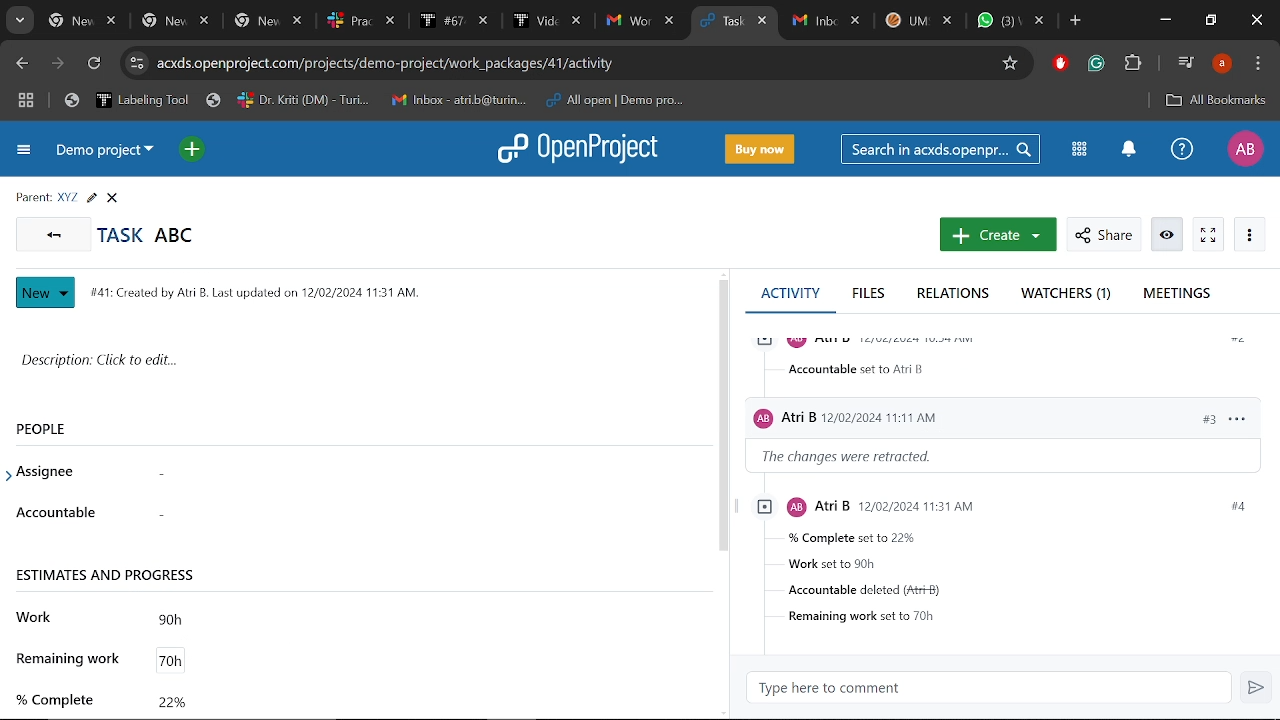 This screenshot has width=1280, height=720. Describe the element at coordinates (1012, 61) in the screenshot. I see `Add/remove bookmark` at that location.